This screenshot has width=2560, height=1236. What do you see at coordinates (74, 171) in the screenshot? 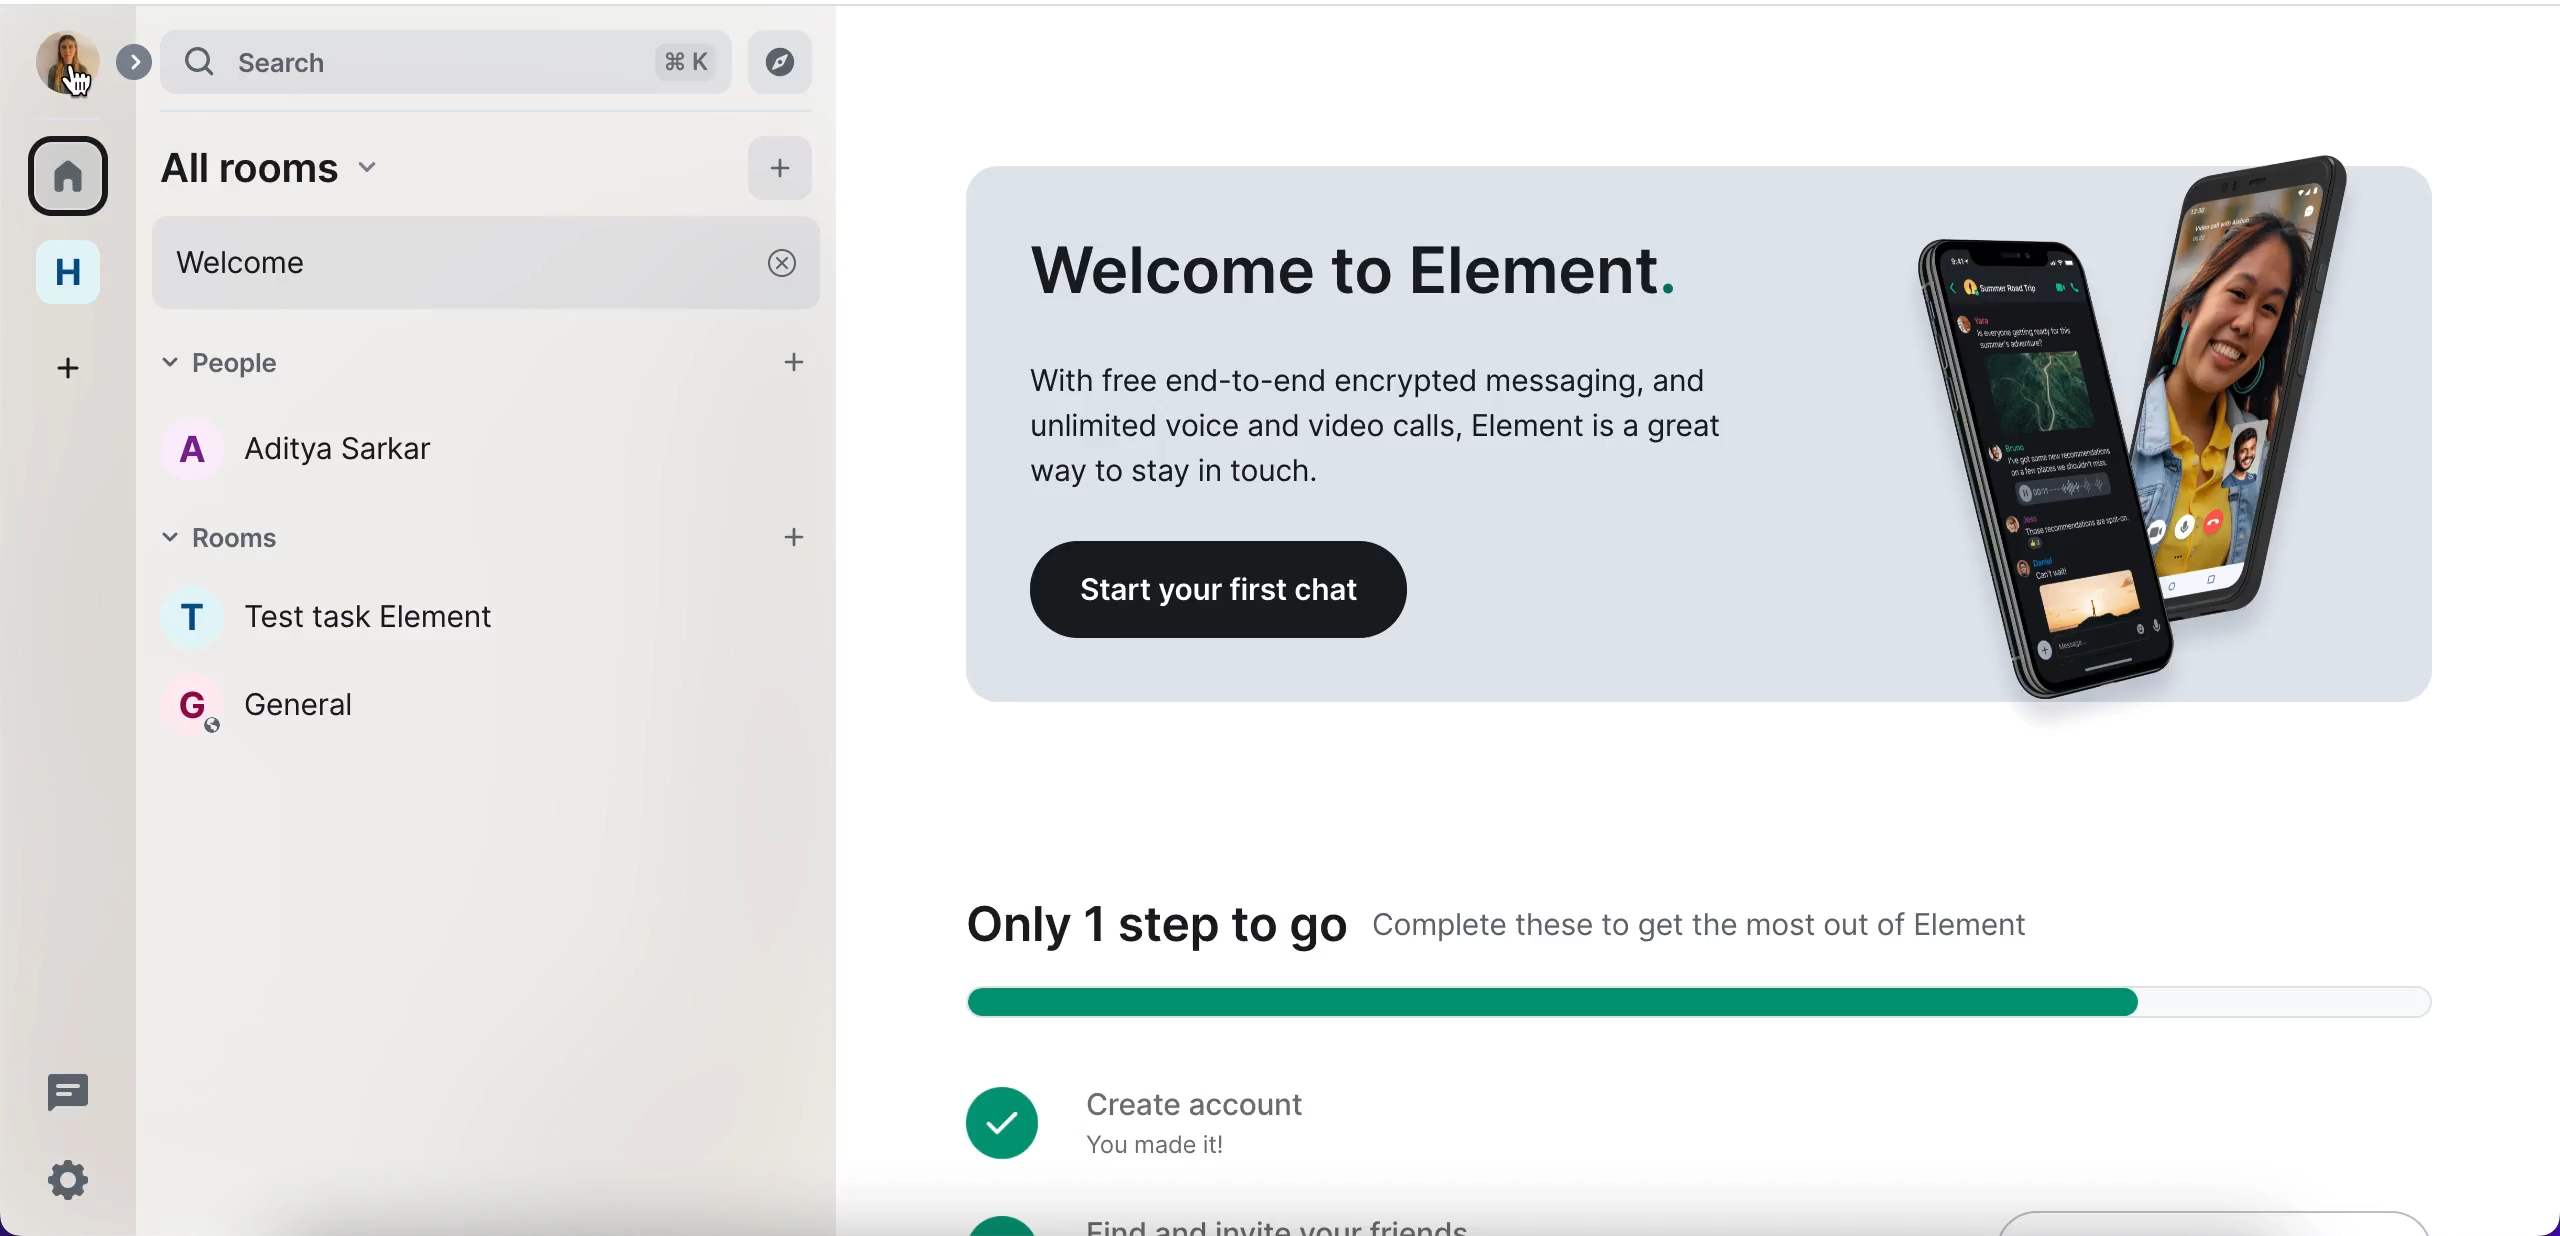
I see `rooms` at bounding box center [74, 171].